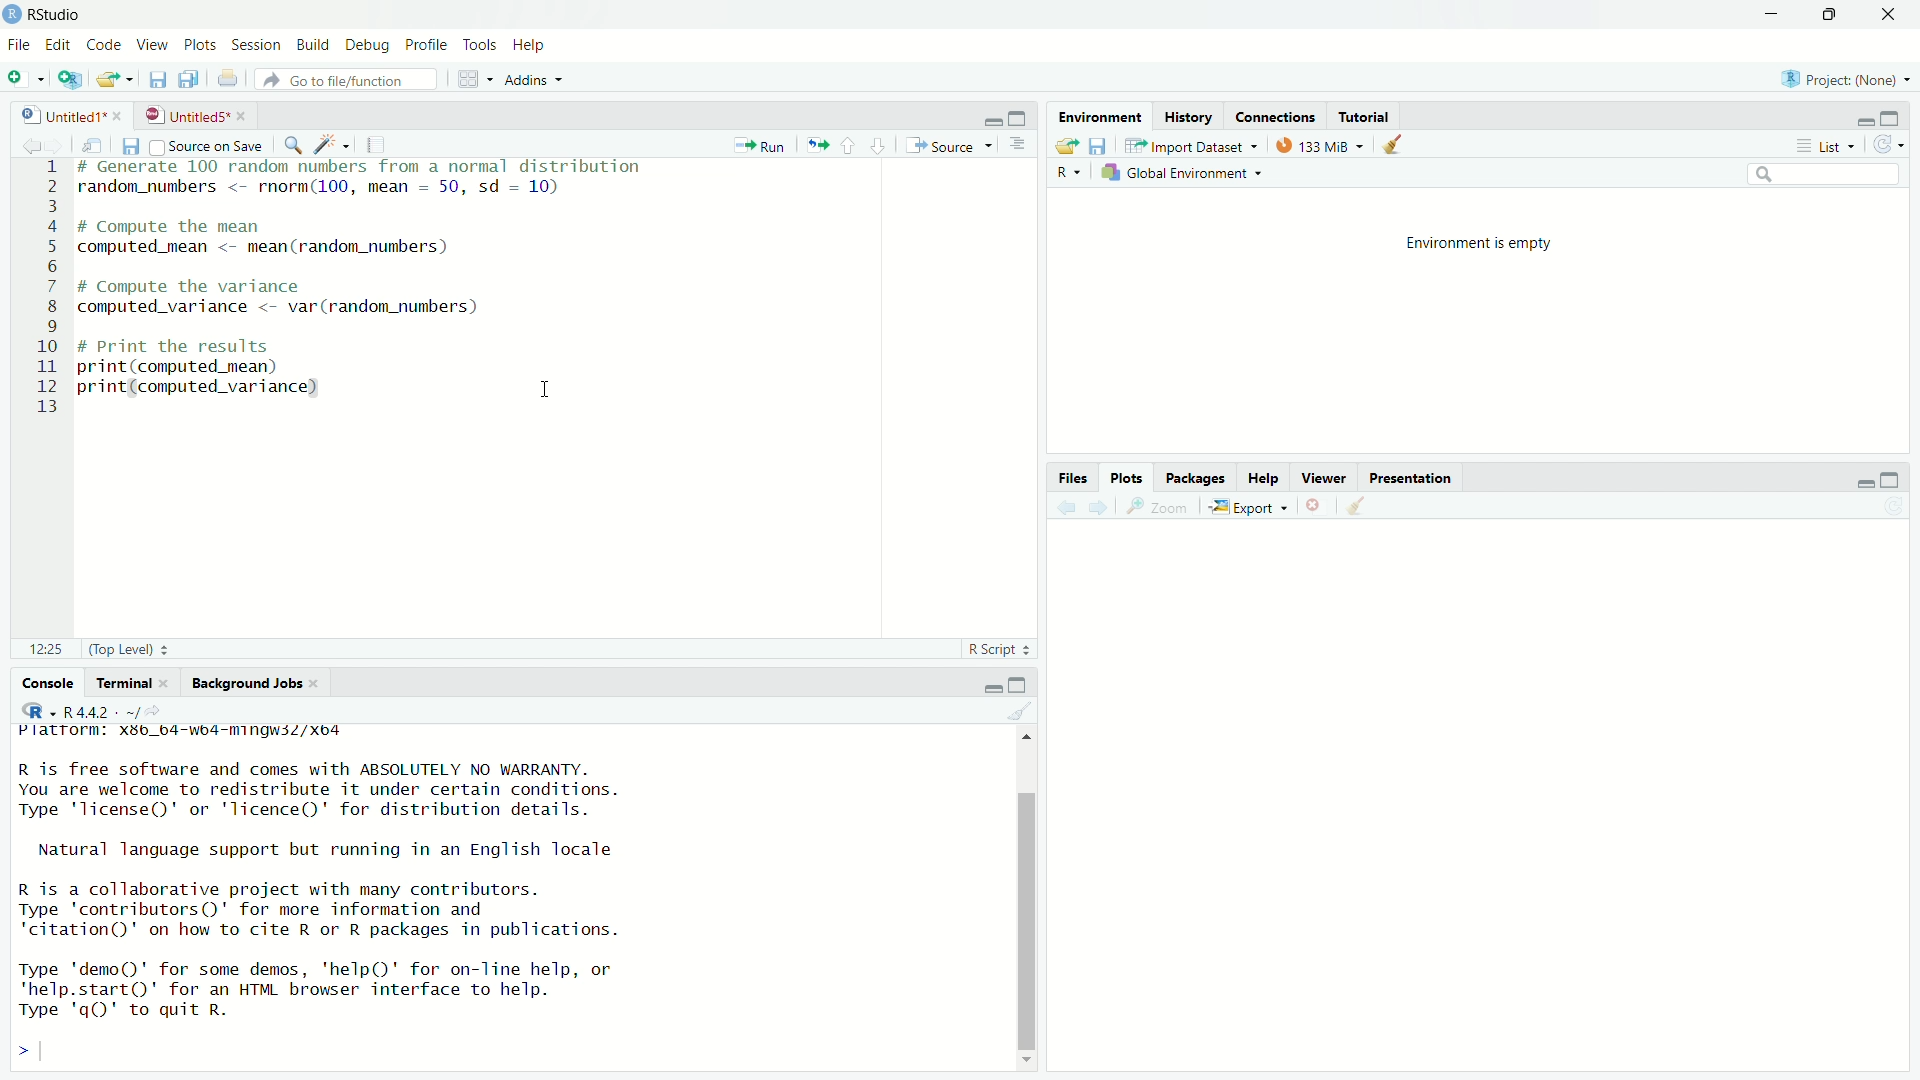  What do you see at coordinates (130, 145) in the screenshot?
I see `save current document` at bounding box center [130, 145].